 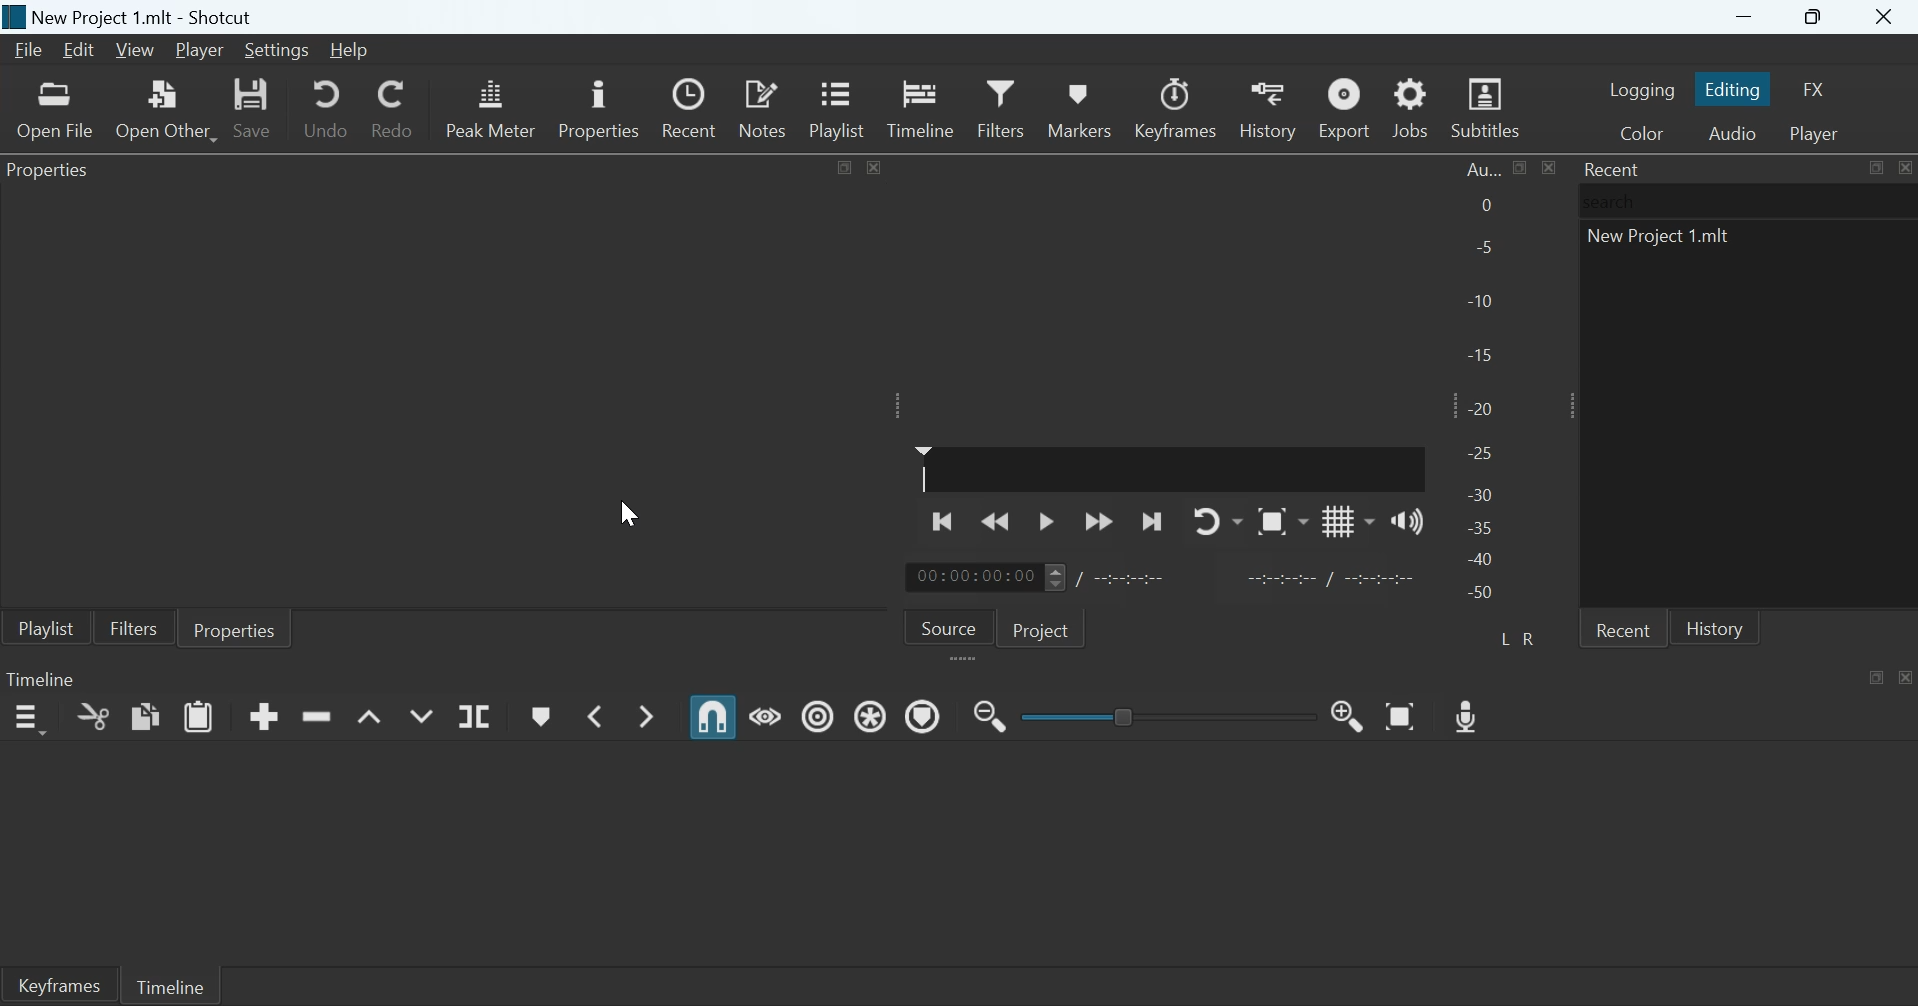 What do you see at coordinates (1906, 676) in the screenshot?
I see `Close` at bounding box center [1906, 676].